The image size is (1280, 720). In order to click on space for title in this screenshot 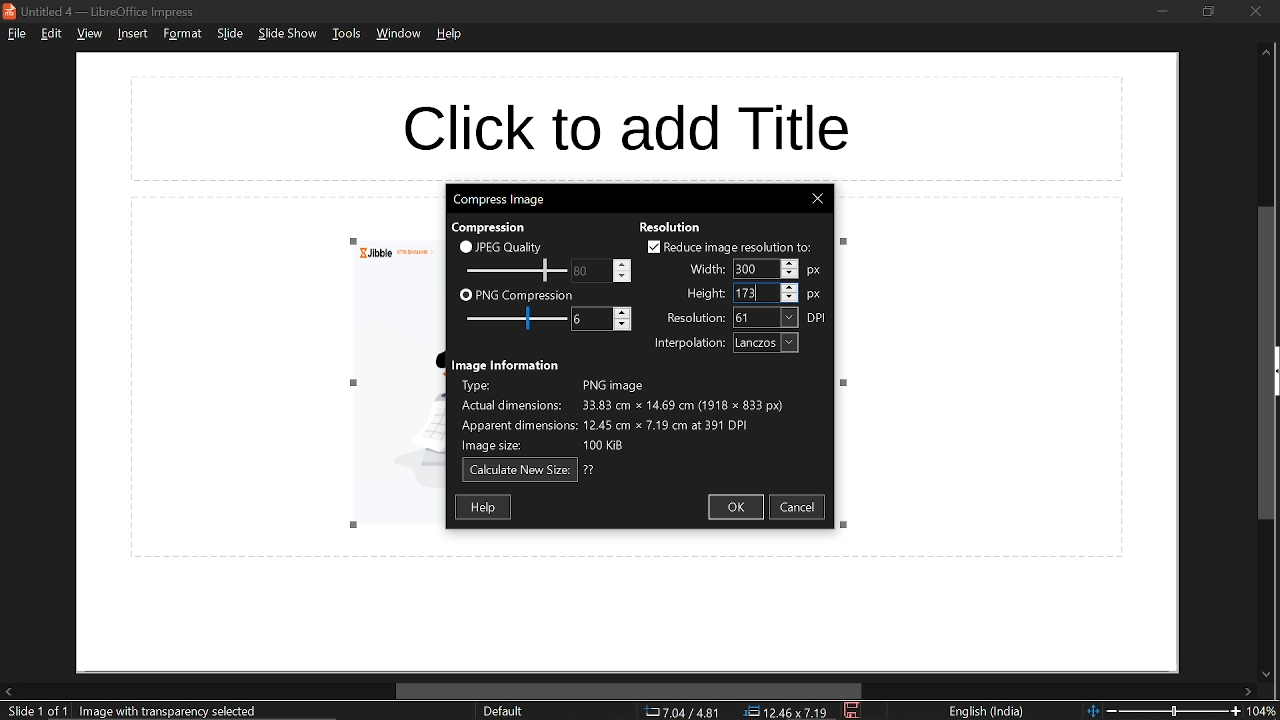, I will do `click(646, 122)`.